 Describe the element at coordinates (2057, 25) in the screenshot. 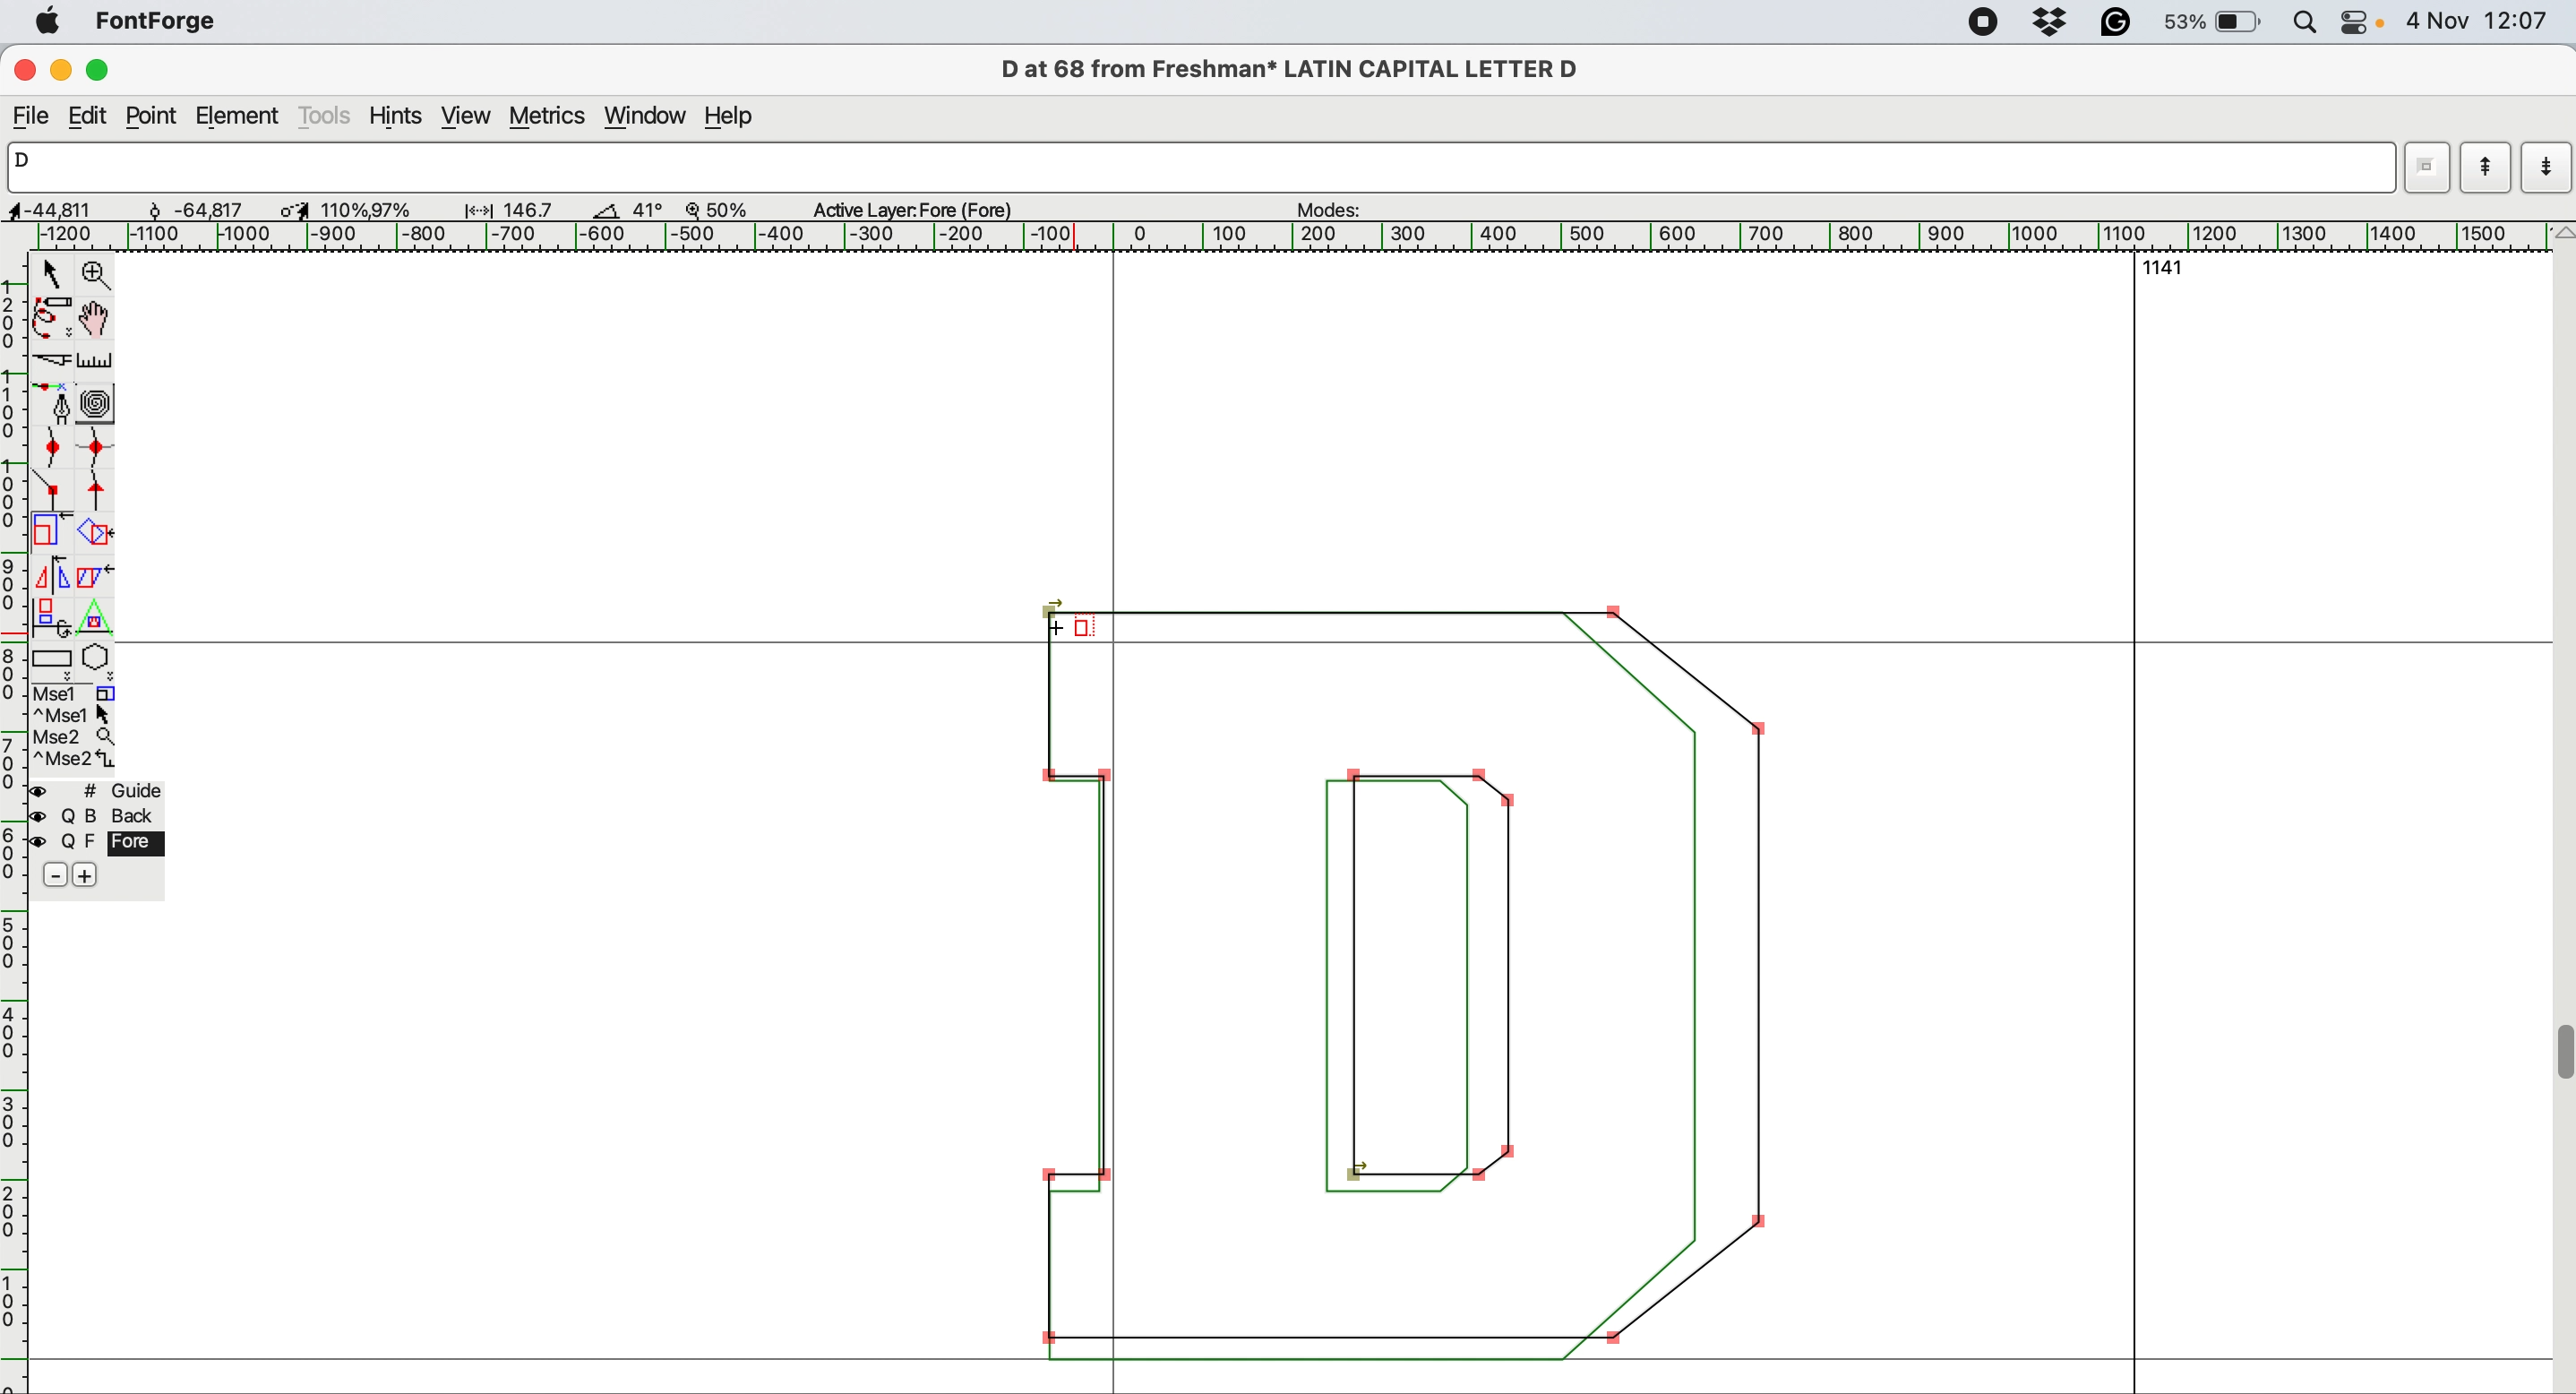

I see `drop box` at that location.